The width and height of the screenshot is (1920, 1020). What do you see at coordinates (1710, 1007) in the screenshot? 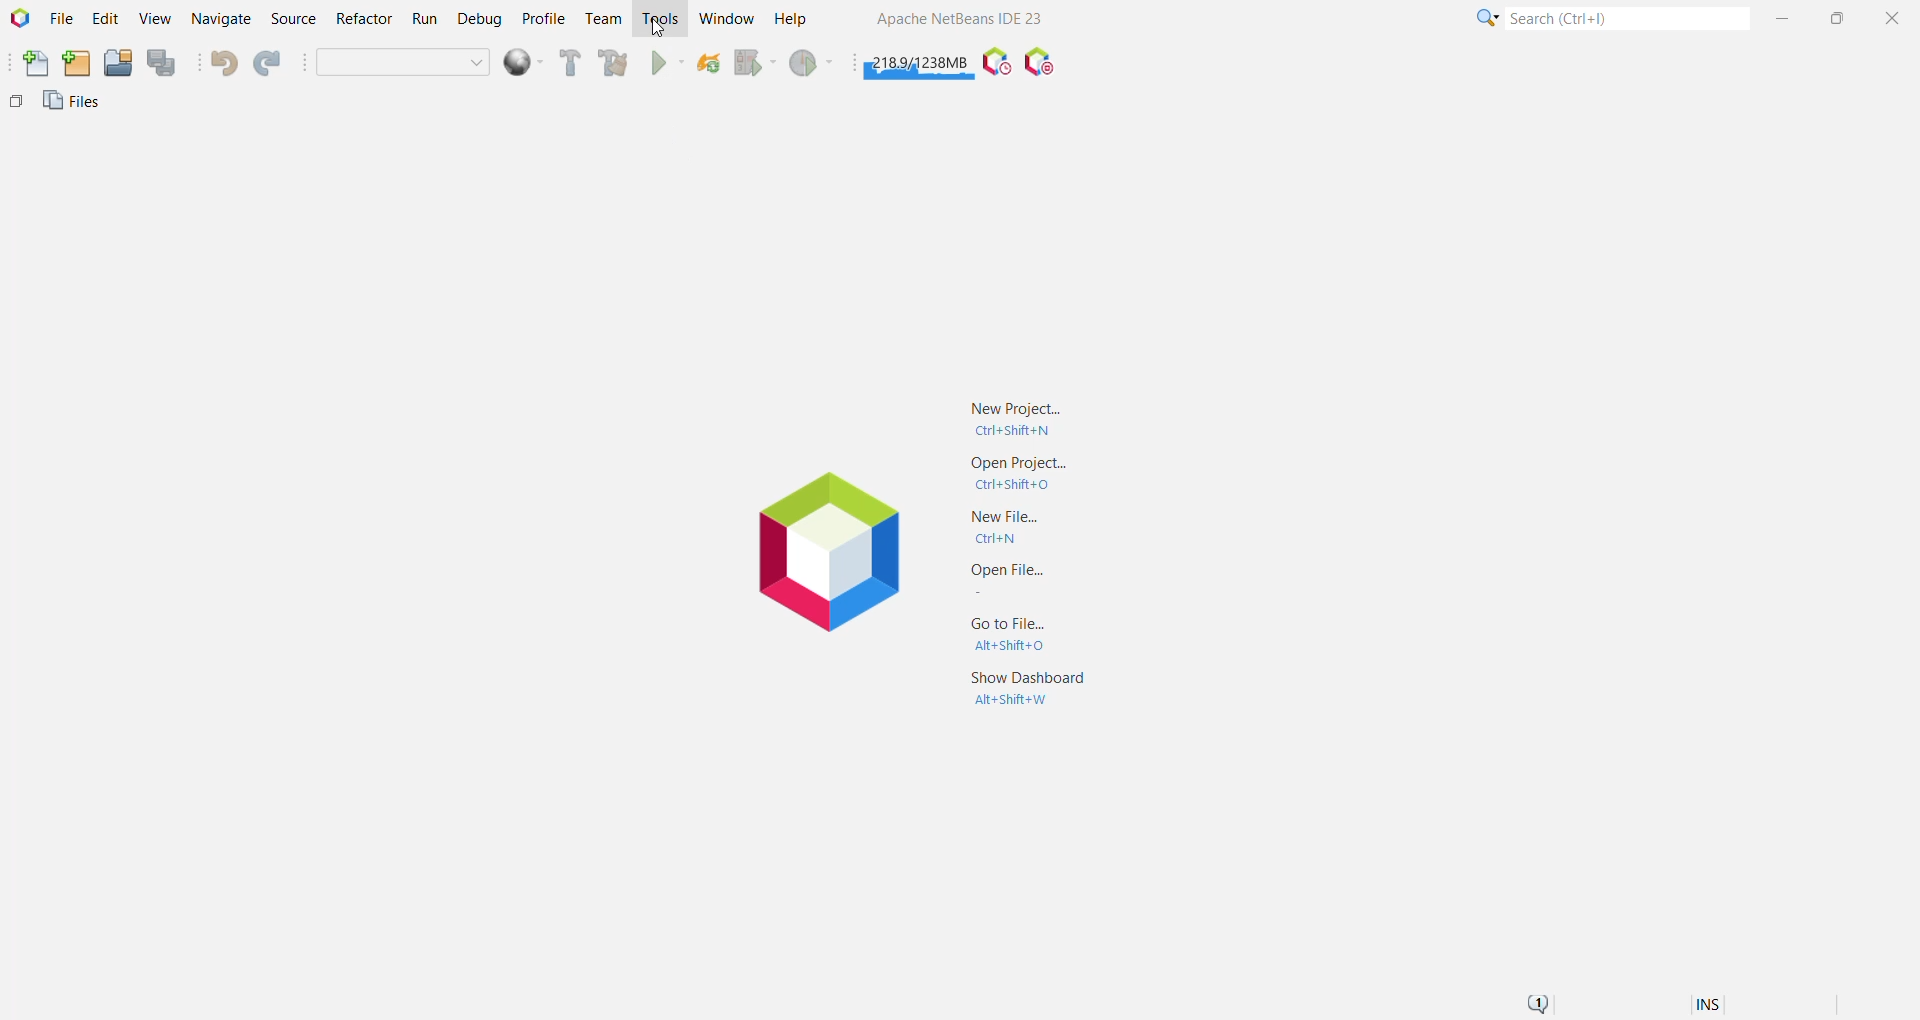
I see `Insert Mode` at bounding box center [1710, 1007].